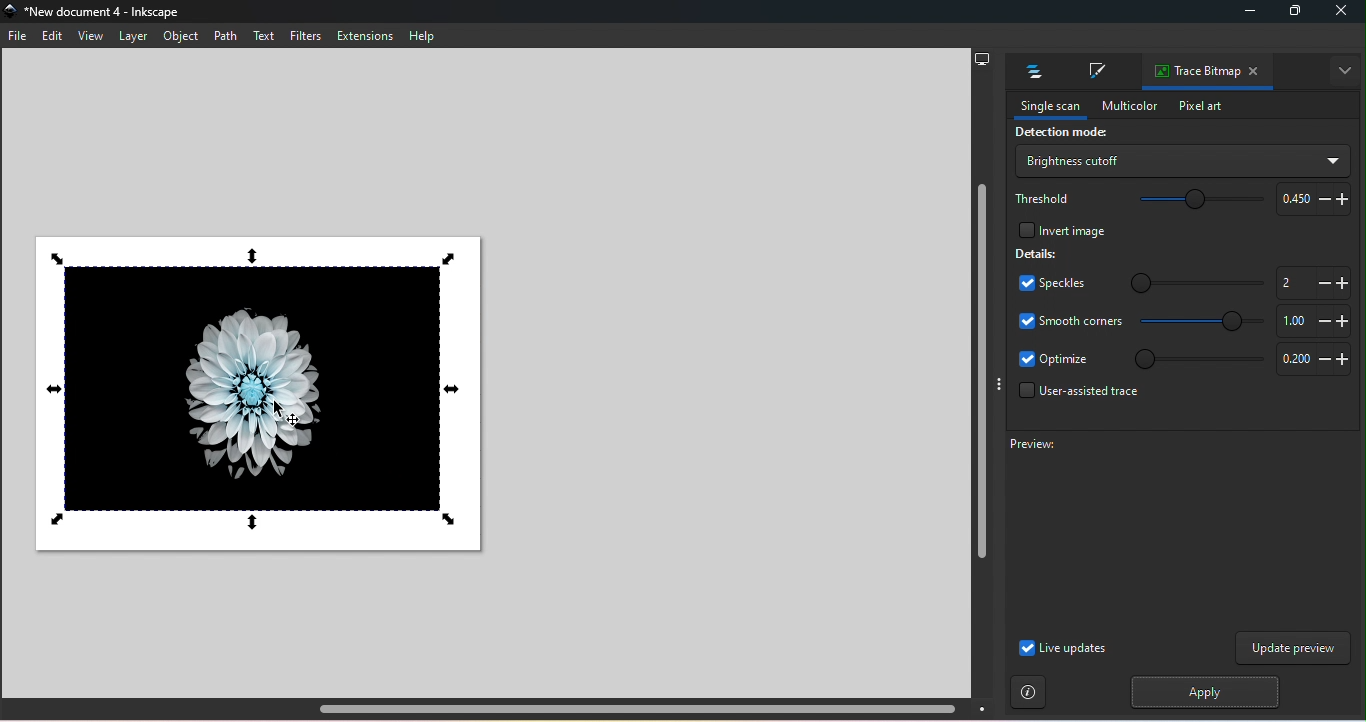 This screenshot has width=1366, height=722. I want to click on close, so click(1342, 13).